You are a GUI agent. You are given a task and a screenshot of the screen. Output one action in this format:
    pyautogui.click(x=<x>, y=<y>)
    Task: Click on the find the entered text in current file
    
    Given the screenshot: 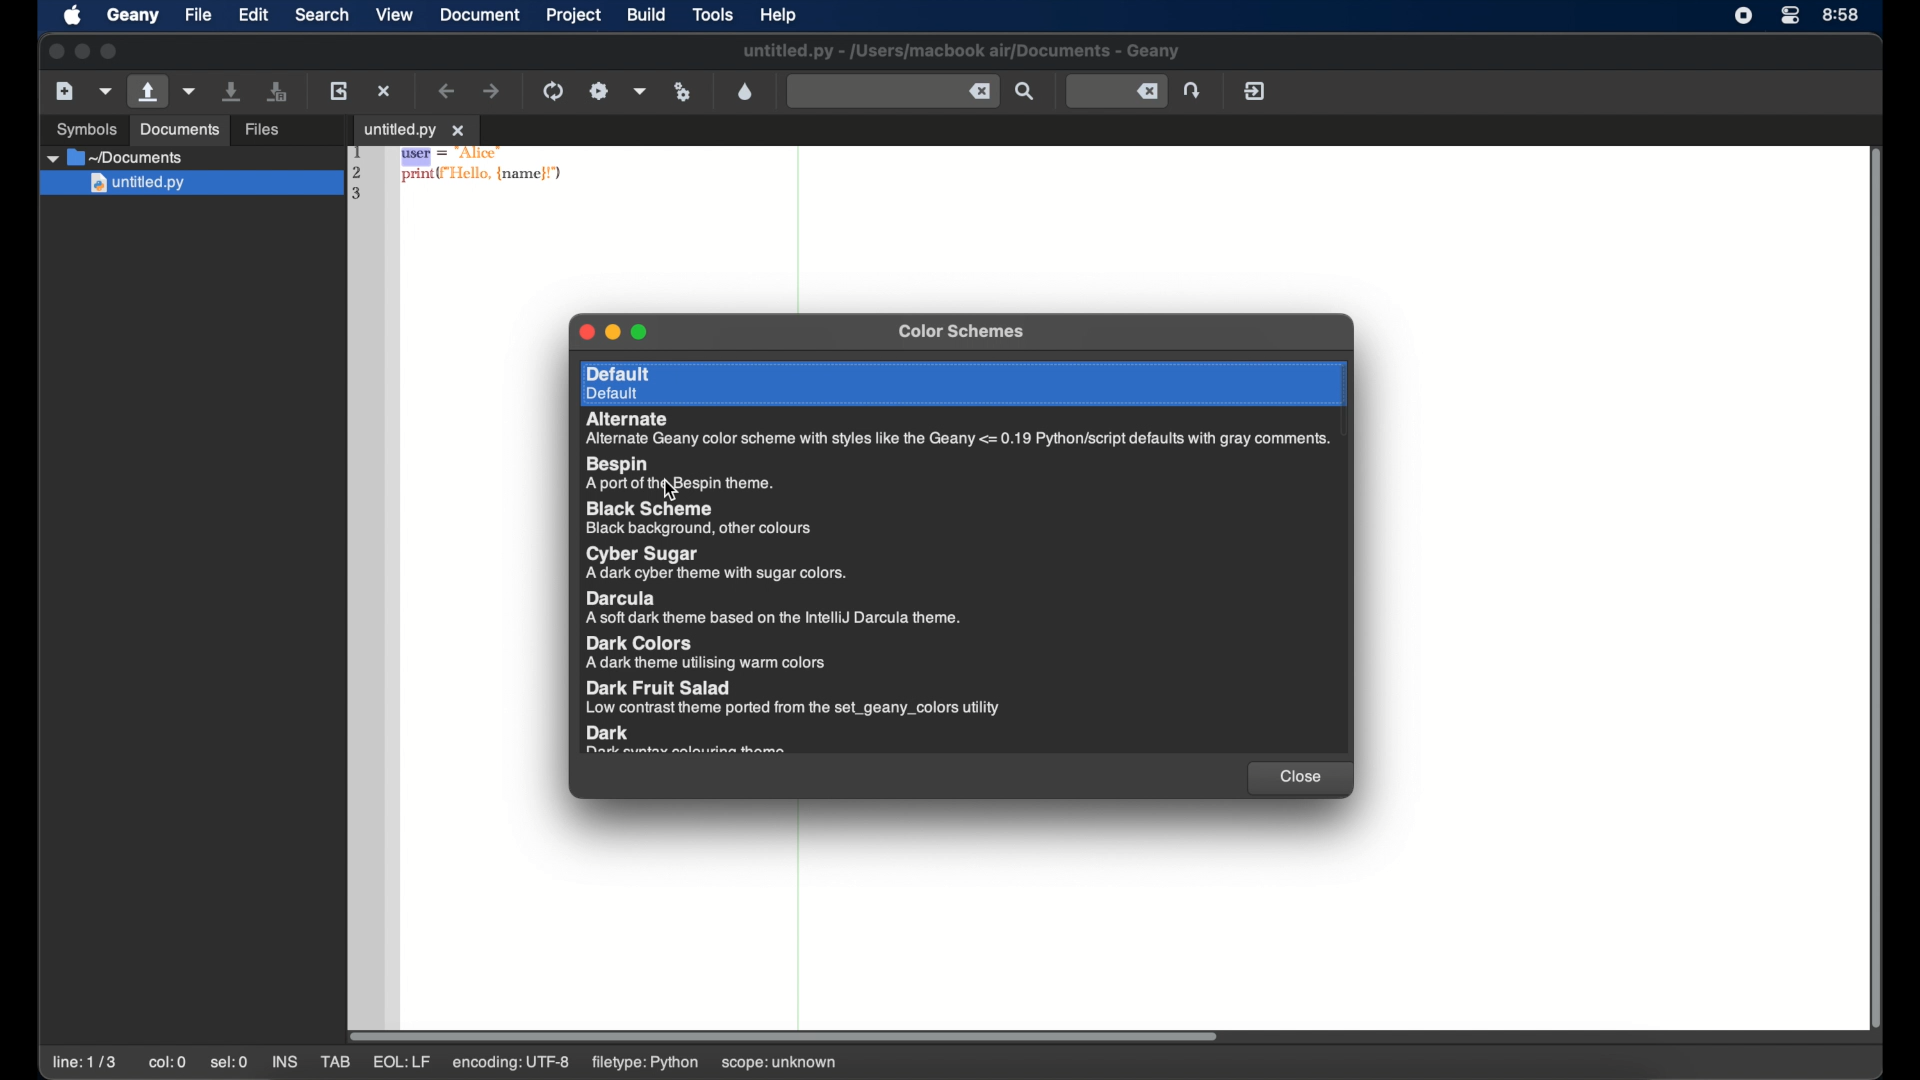 What is the action you would take?
    pyautogui.click(x=892, y=90)
    